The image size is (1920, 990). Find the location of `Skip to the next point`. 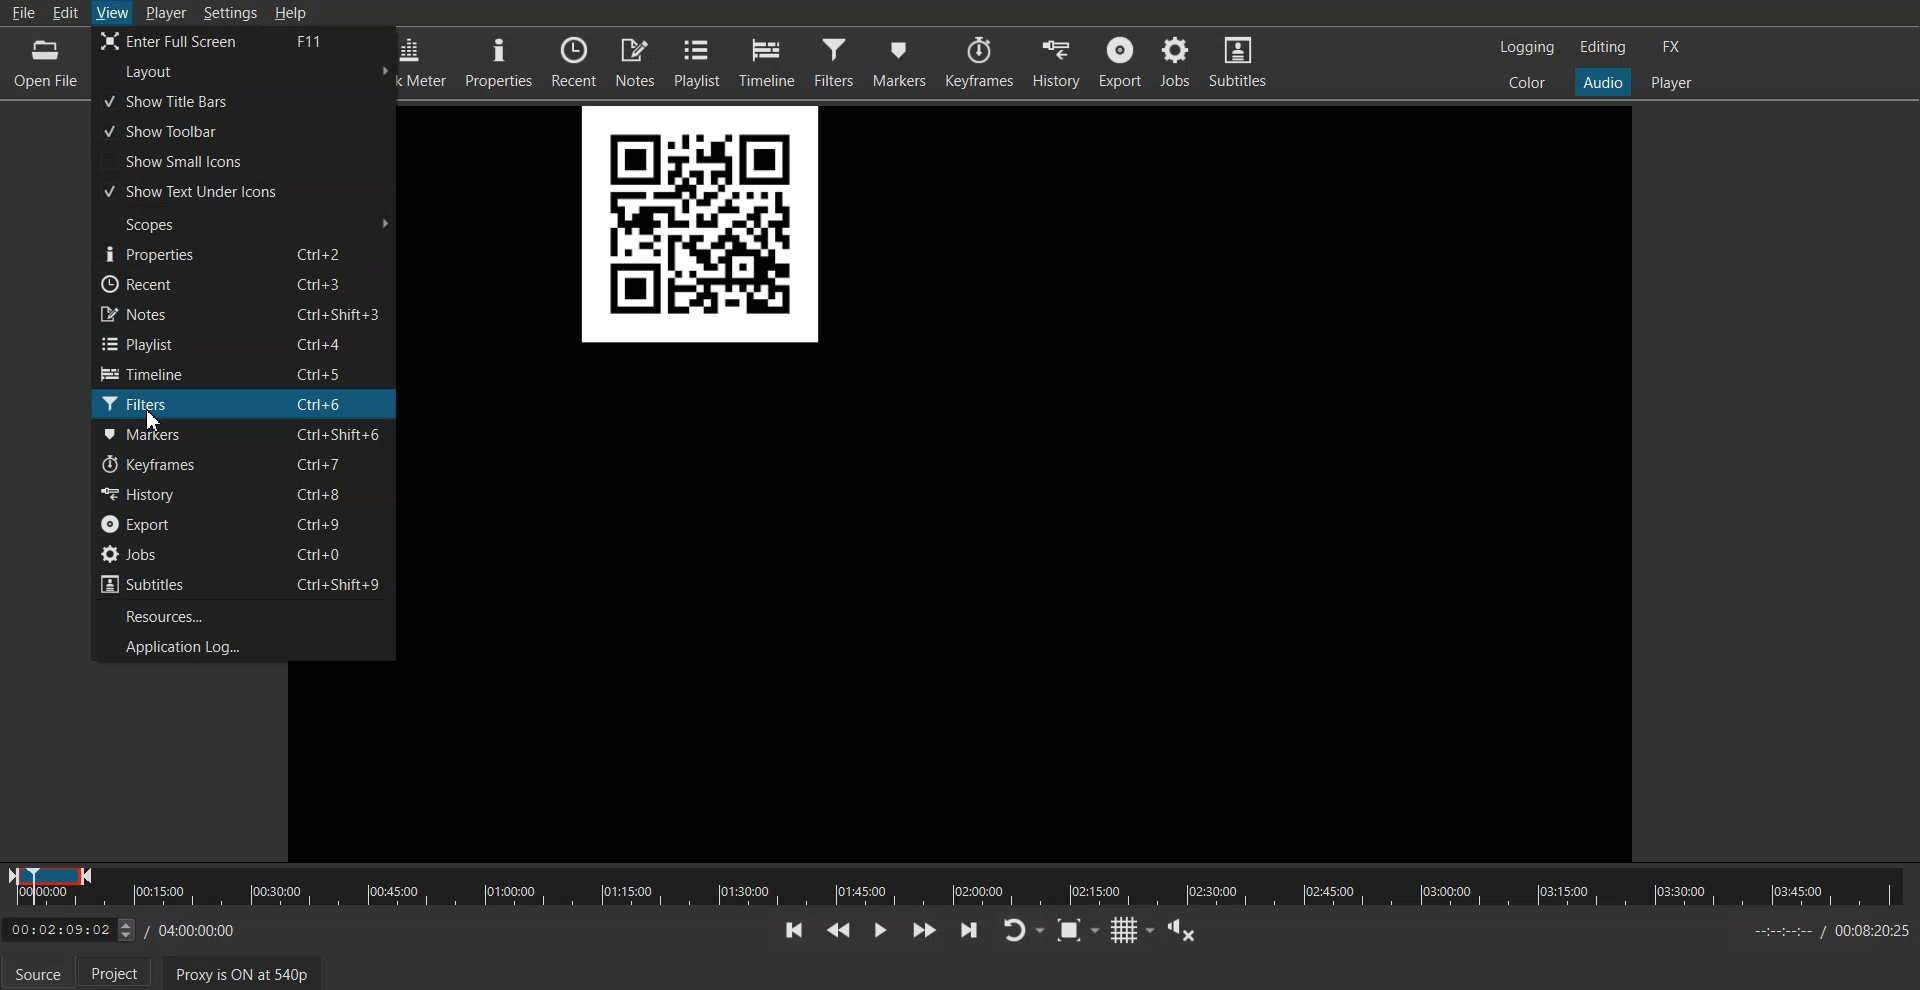

Skip to the next point is located at coordinates (969, 931).